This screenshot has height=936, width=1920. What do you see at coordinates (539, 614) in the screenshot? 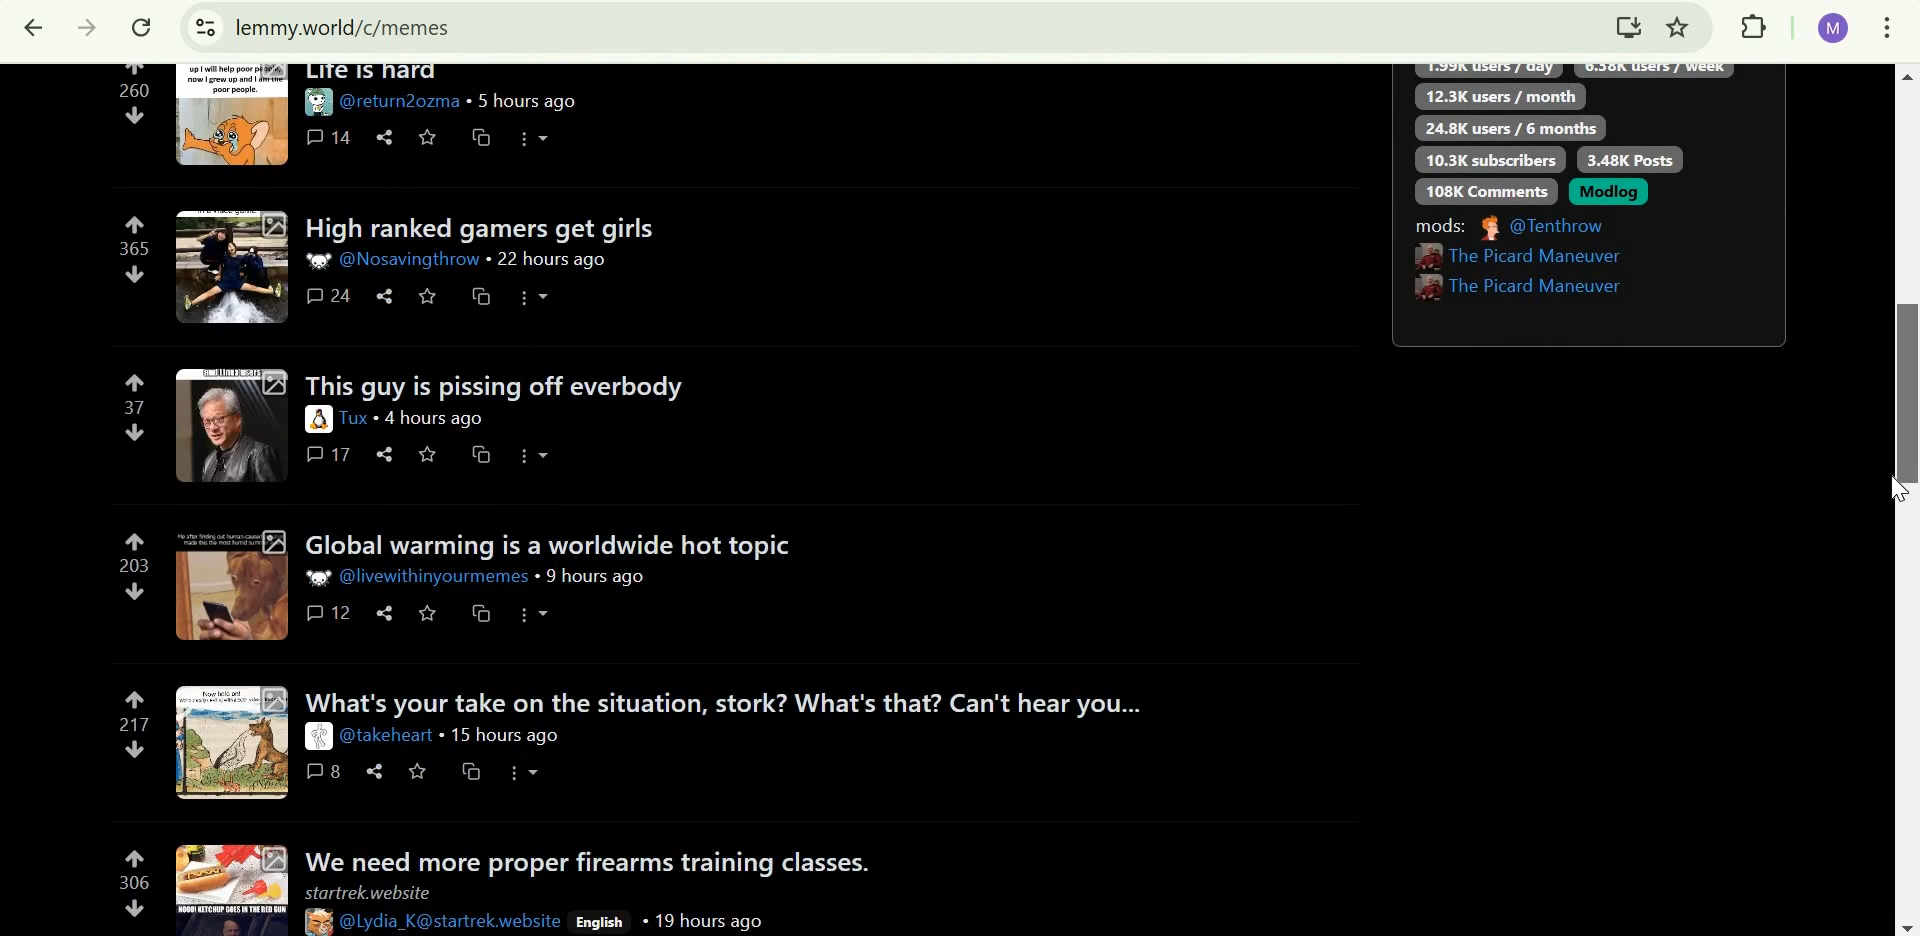
I see `icons` at bounding box center [539, 614].